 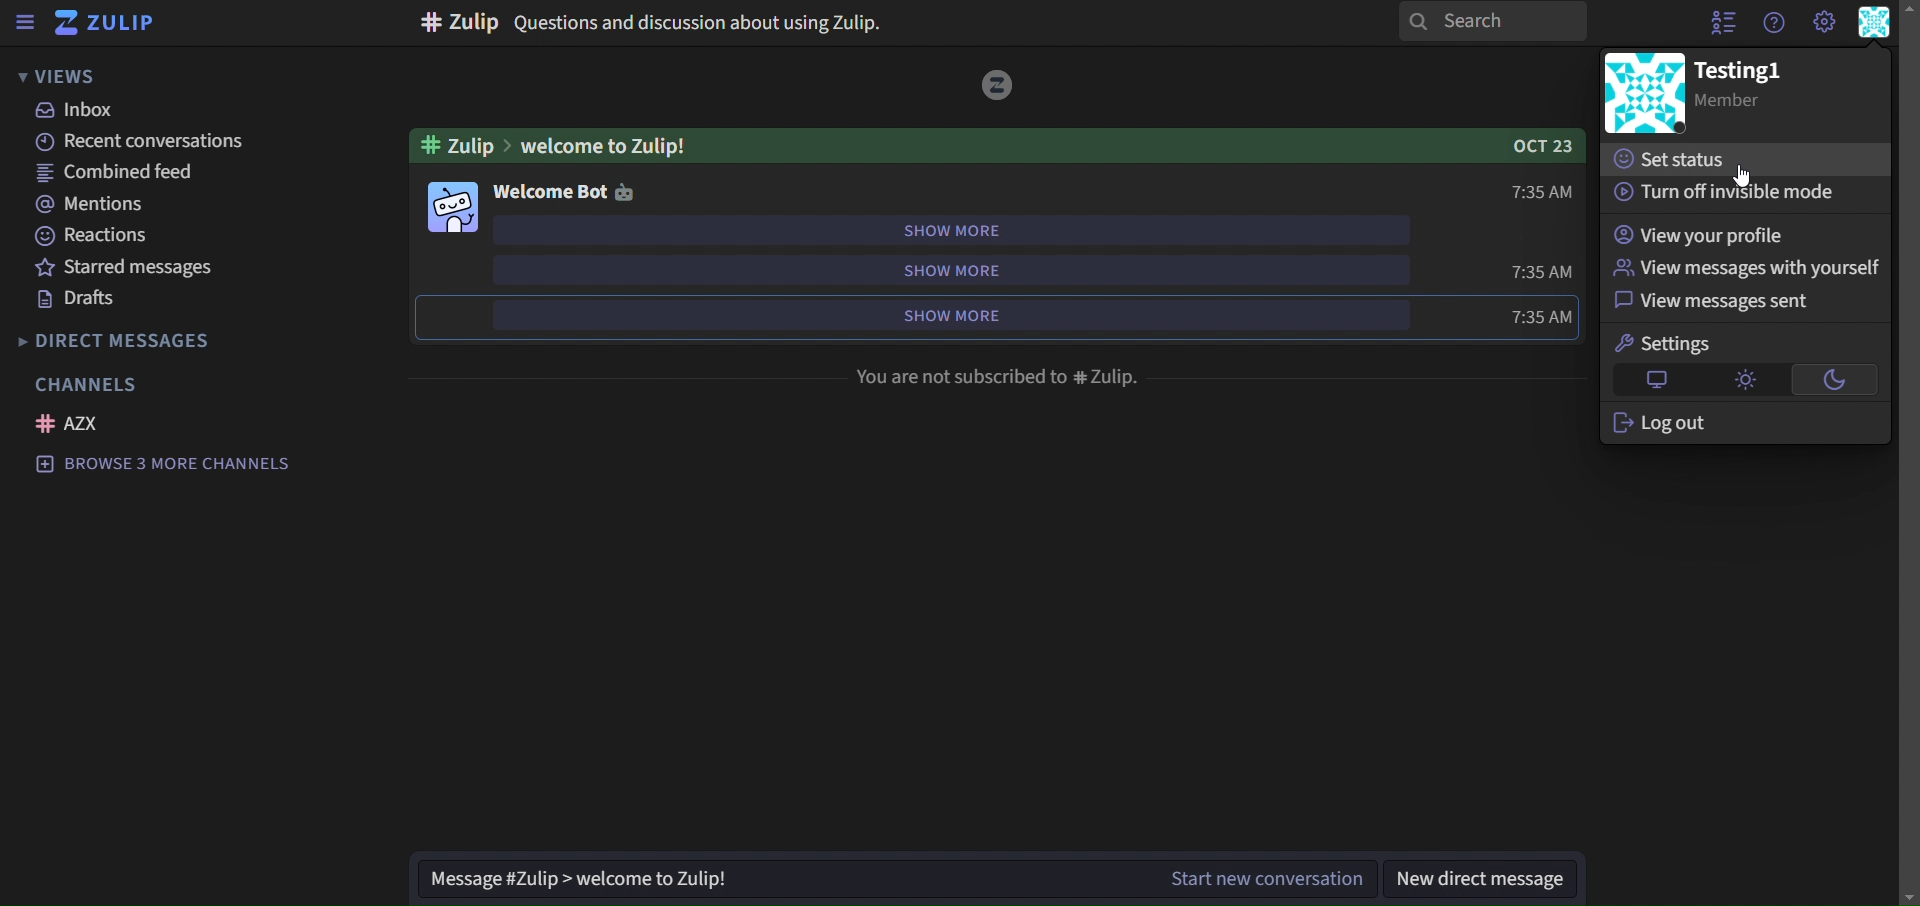 What do you see at coordinates (1519, 191) in the screenshot?
I see `7:35am` at bounding box center [1519, 191].